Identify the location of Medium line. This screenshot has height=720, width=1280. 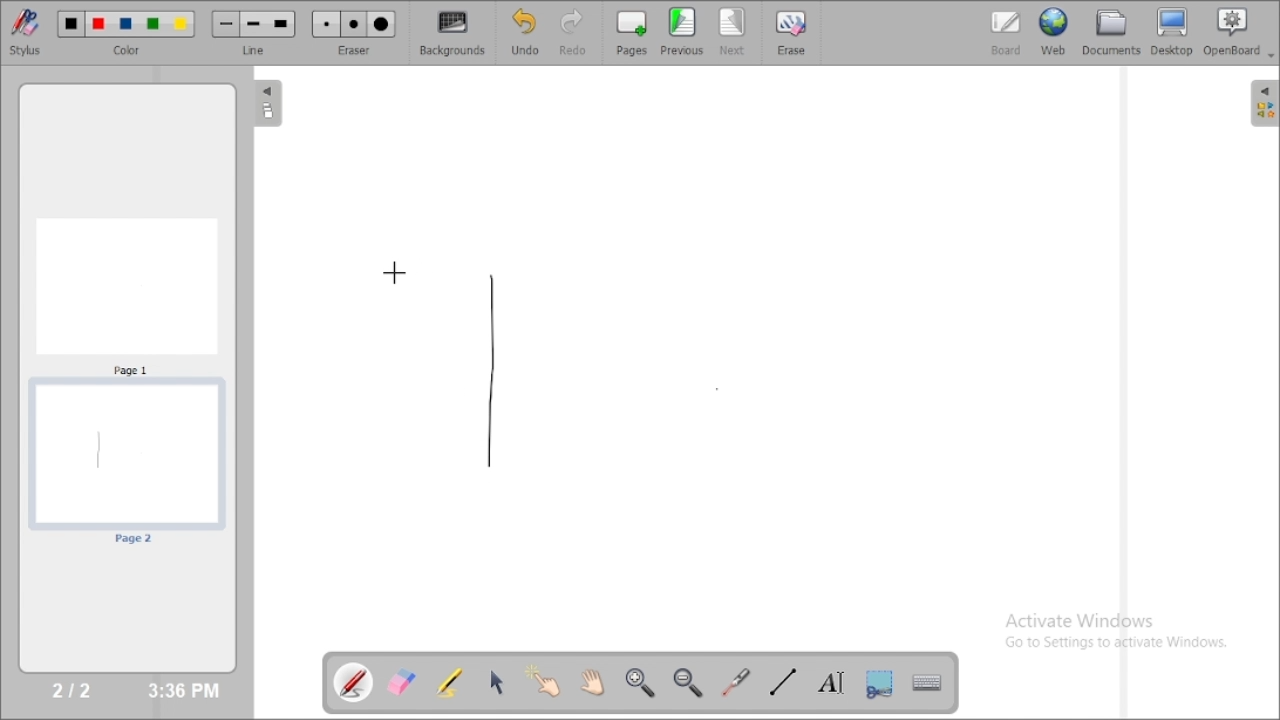
(255, 24).